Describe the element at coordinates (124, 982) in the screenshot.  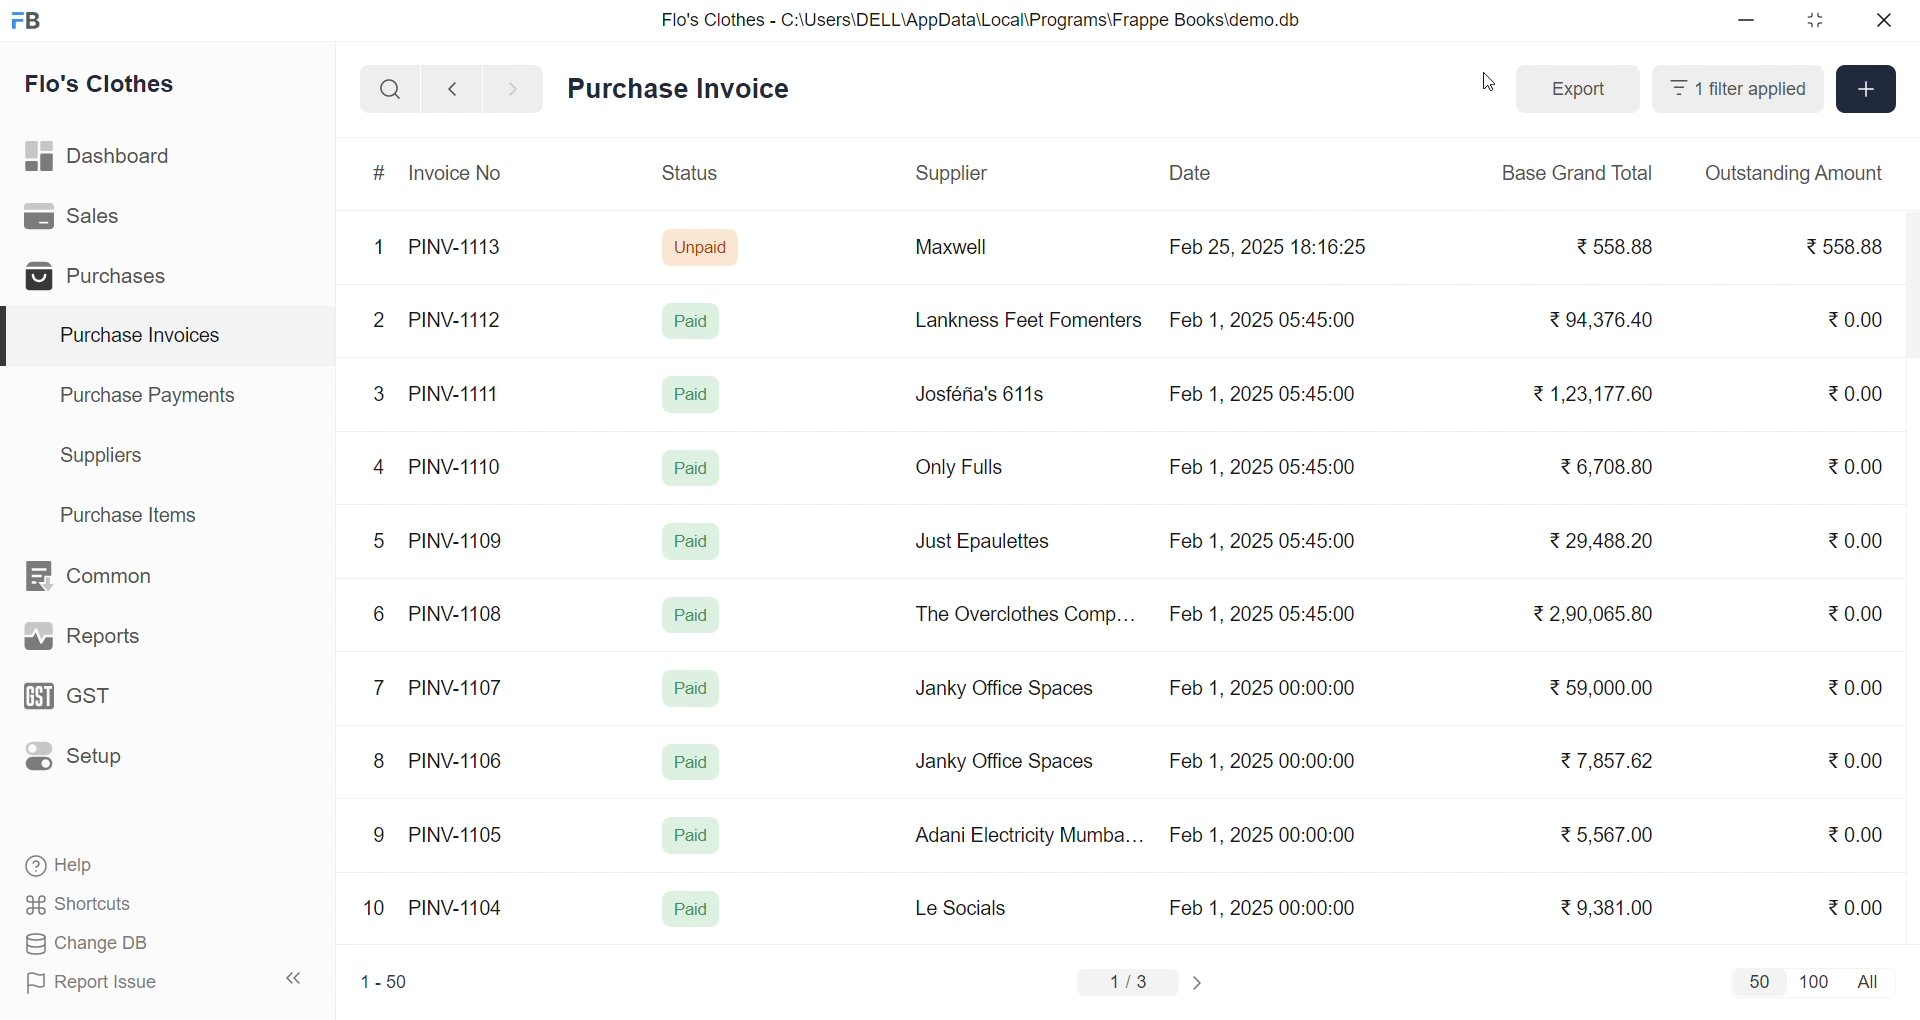
I see `Report Issue` at that location.